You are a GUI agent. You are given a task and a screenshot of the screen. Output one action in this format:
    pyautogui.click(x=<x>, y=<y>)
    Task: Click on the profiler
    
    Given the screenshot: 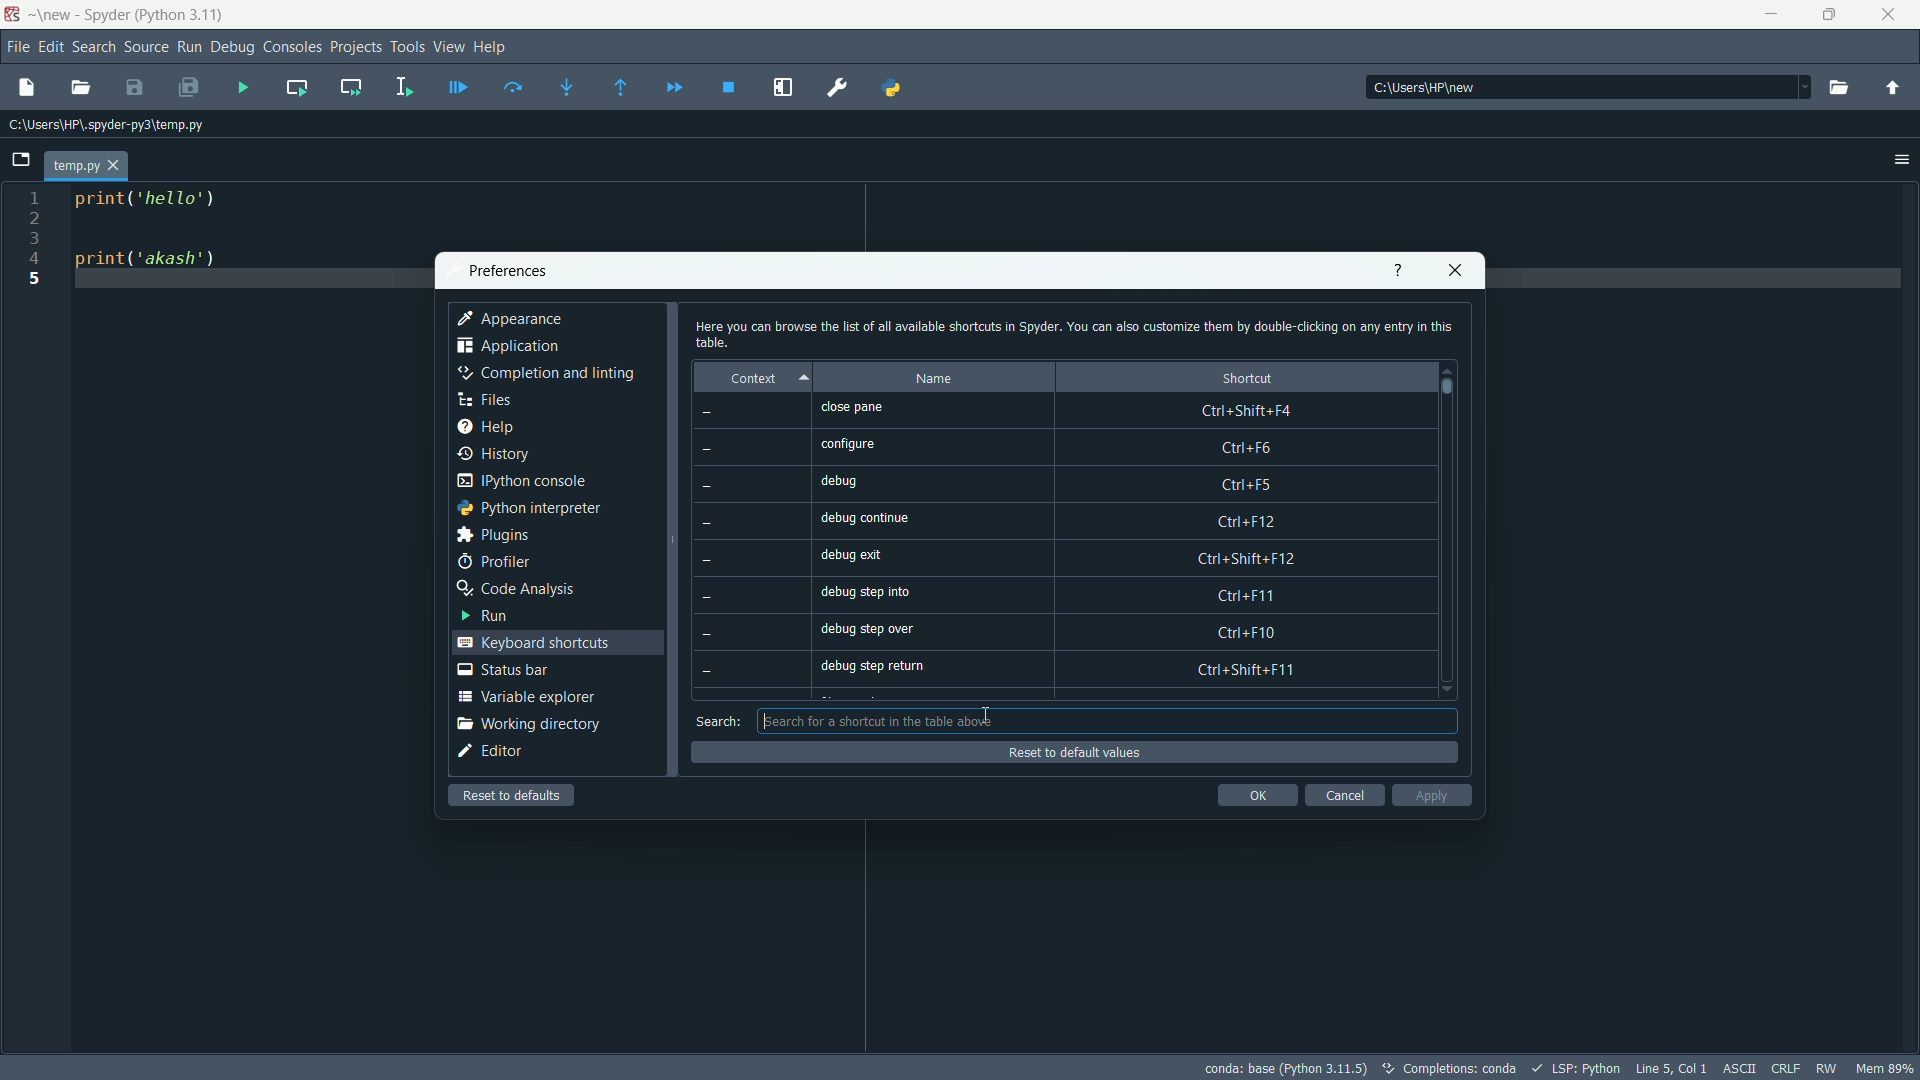 What is the action you would take?
    pyautogui.click(x=495, y=559)
    